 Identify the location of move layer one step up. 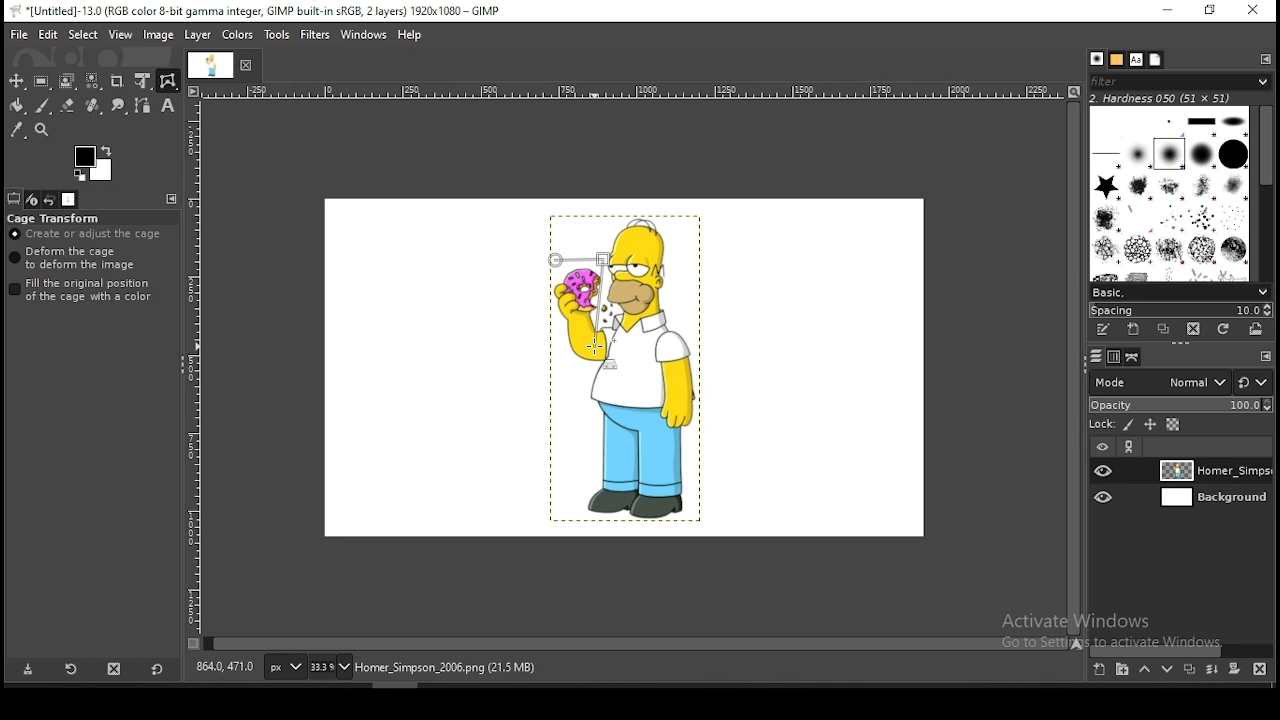
(1145, 672).